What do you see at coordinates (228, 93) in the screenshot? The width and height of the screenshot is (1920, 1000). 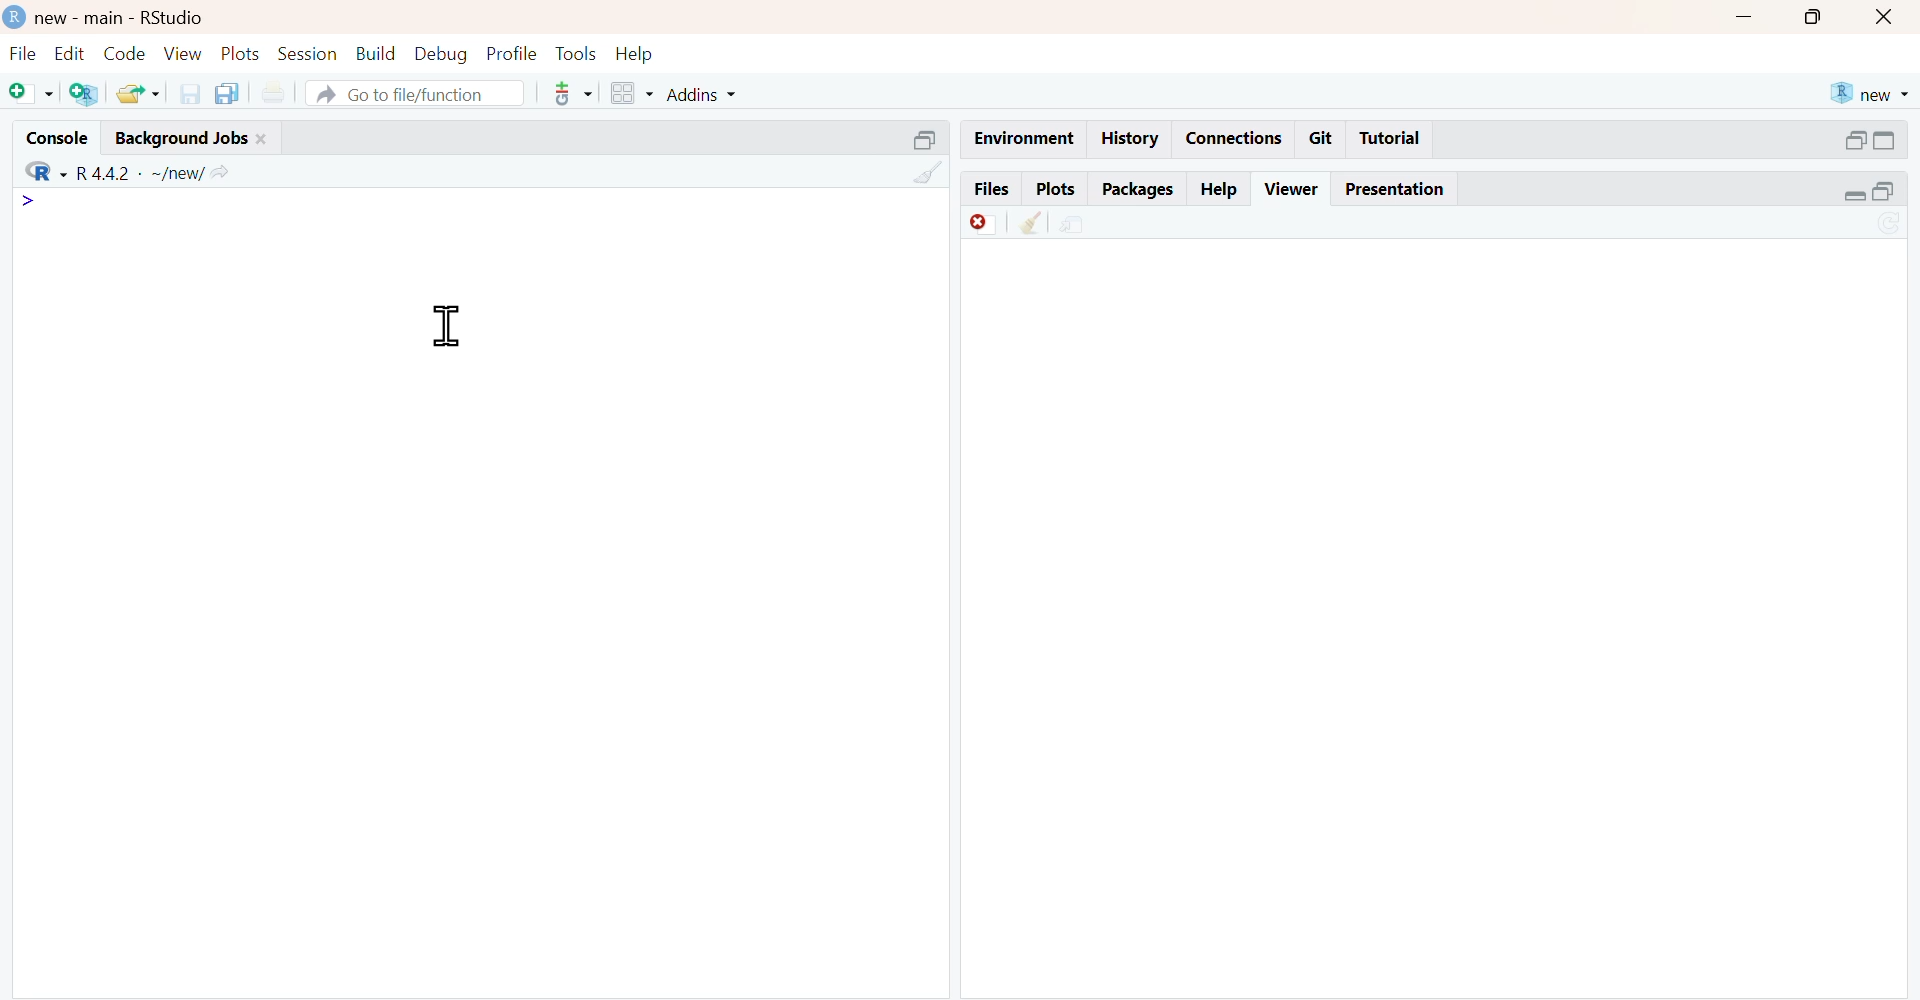 I see `copy` at bounding box center [228, 93].